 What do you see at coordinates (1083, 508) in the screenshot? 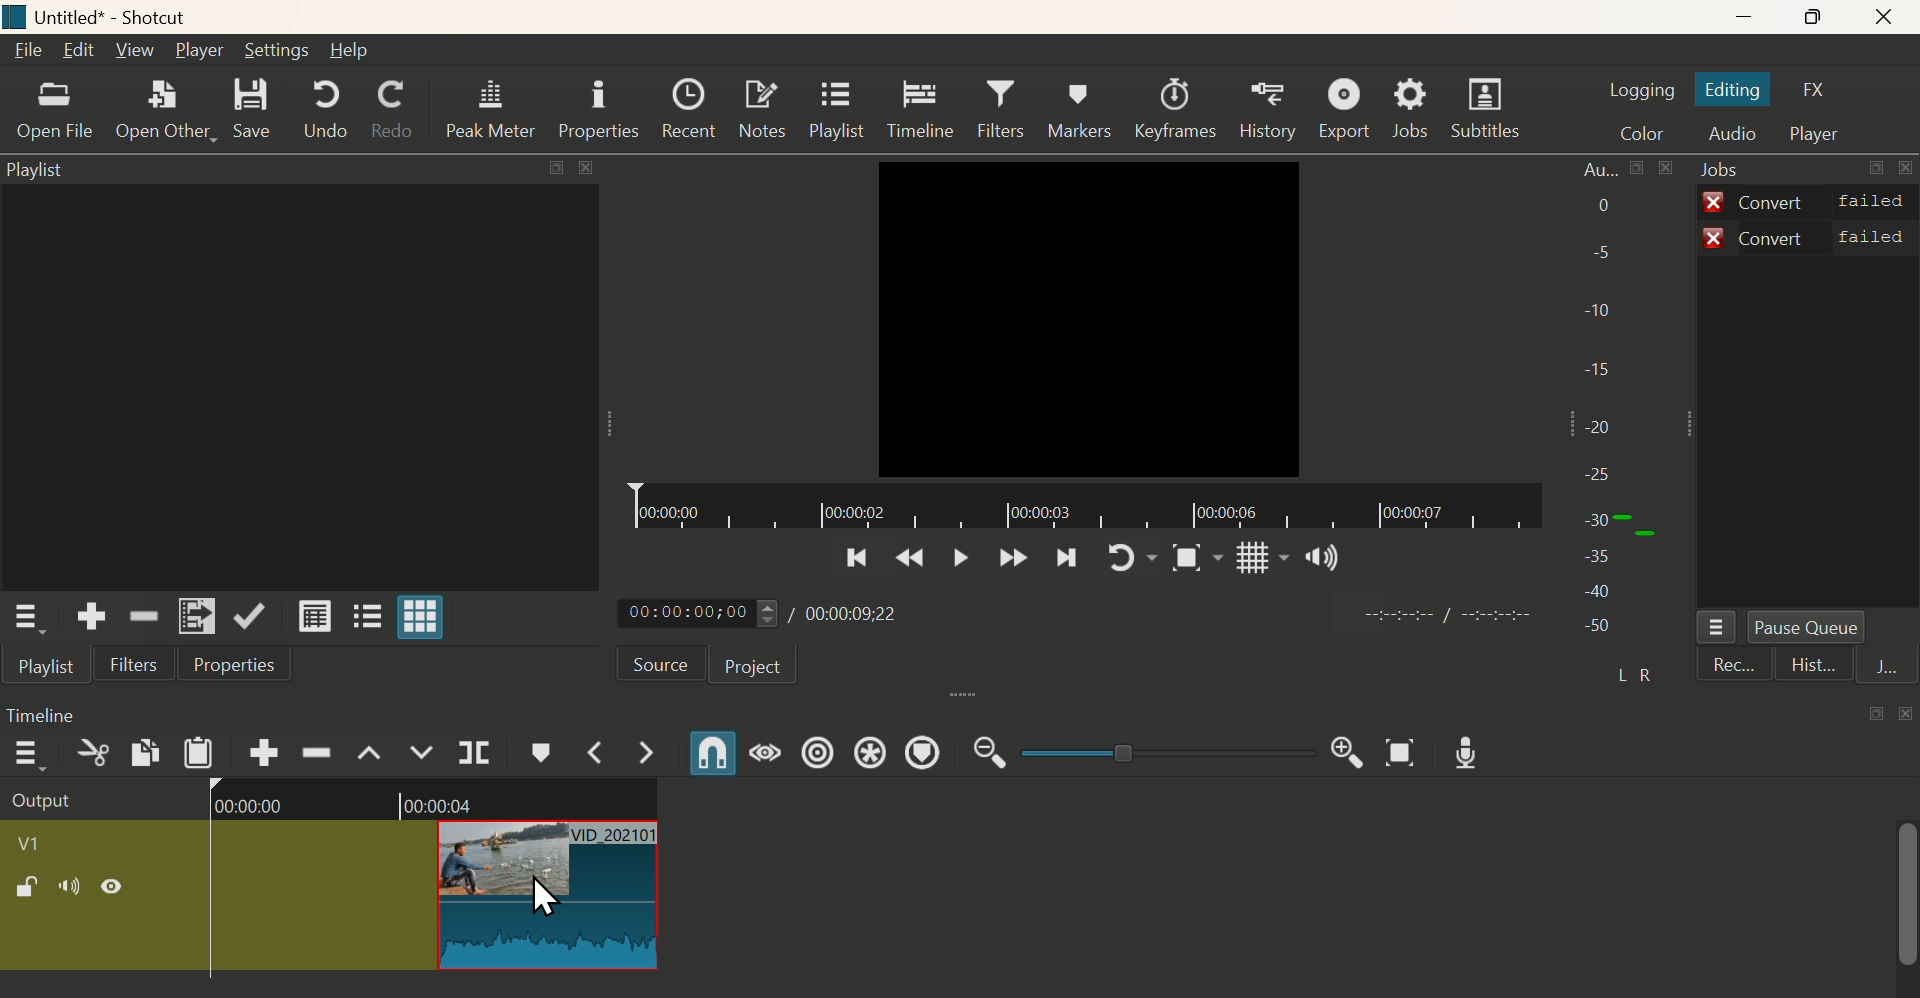
I see `Timeline` at bounding box center [1083, 508].